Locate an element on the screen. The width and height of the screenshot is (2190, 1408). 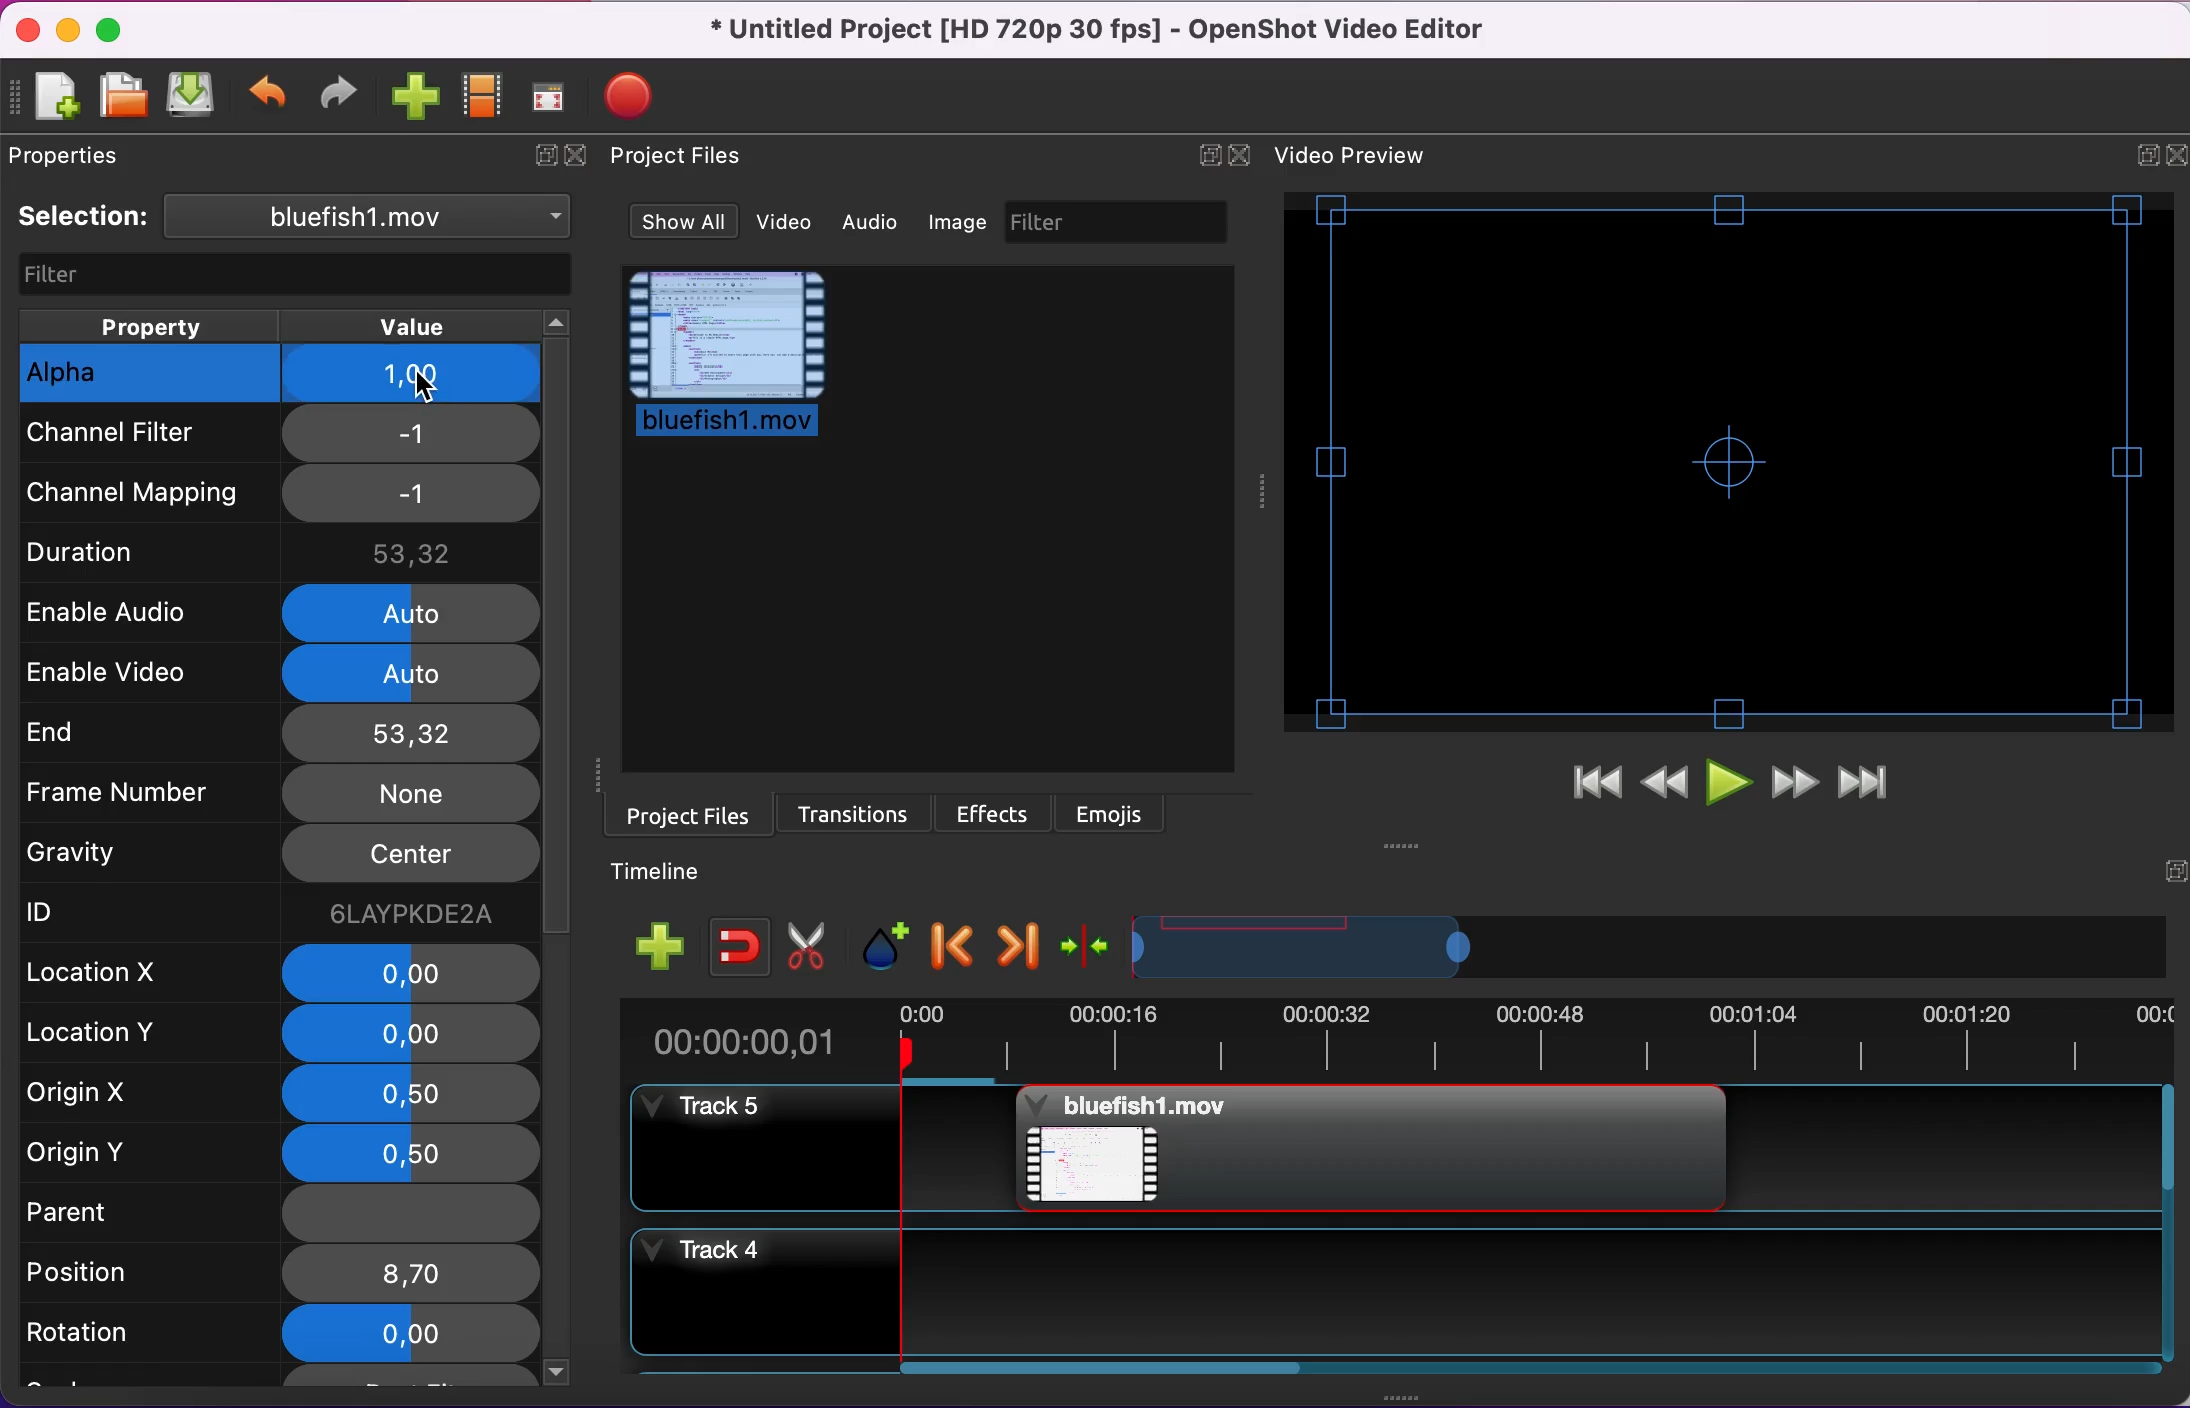
enable audio is located at coordinates (149, 611).